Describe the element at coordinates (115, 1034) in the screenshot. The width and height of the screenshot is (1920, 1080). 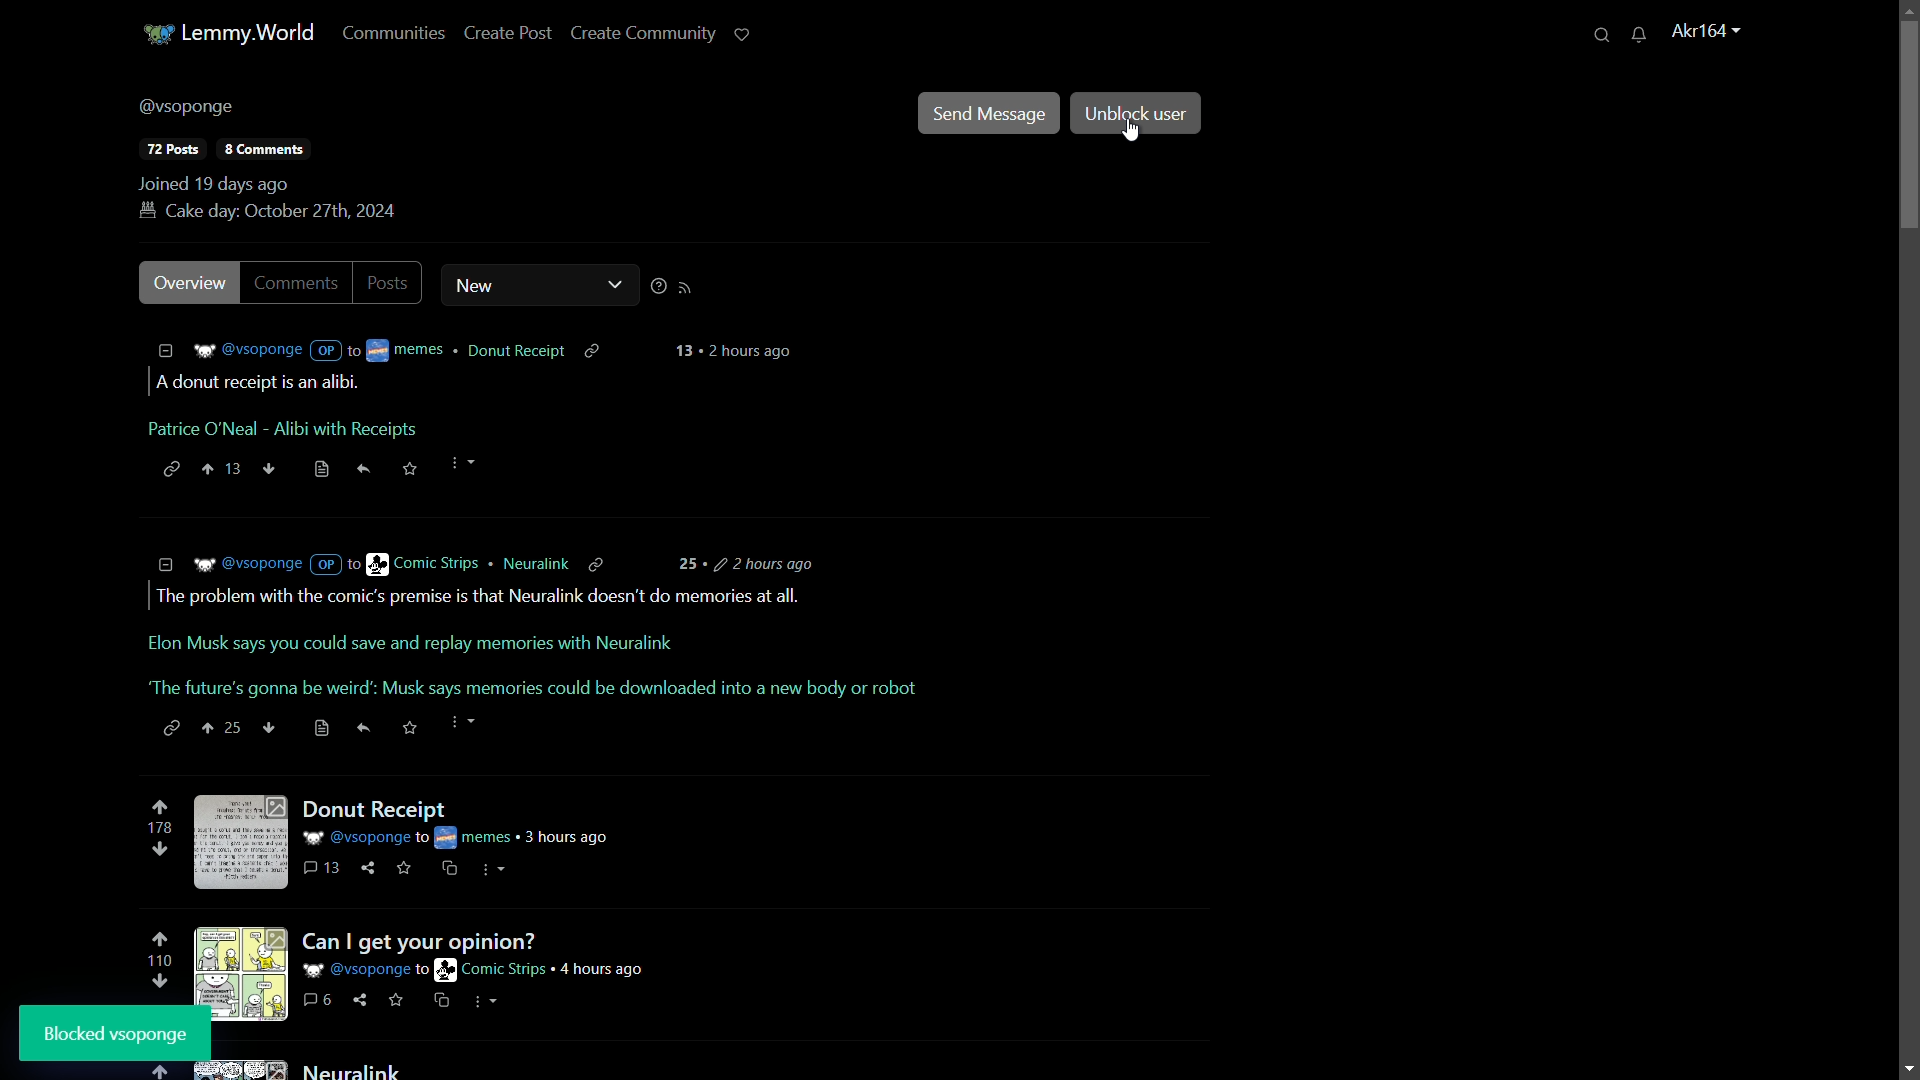
I see `block user pop` at that location.